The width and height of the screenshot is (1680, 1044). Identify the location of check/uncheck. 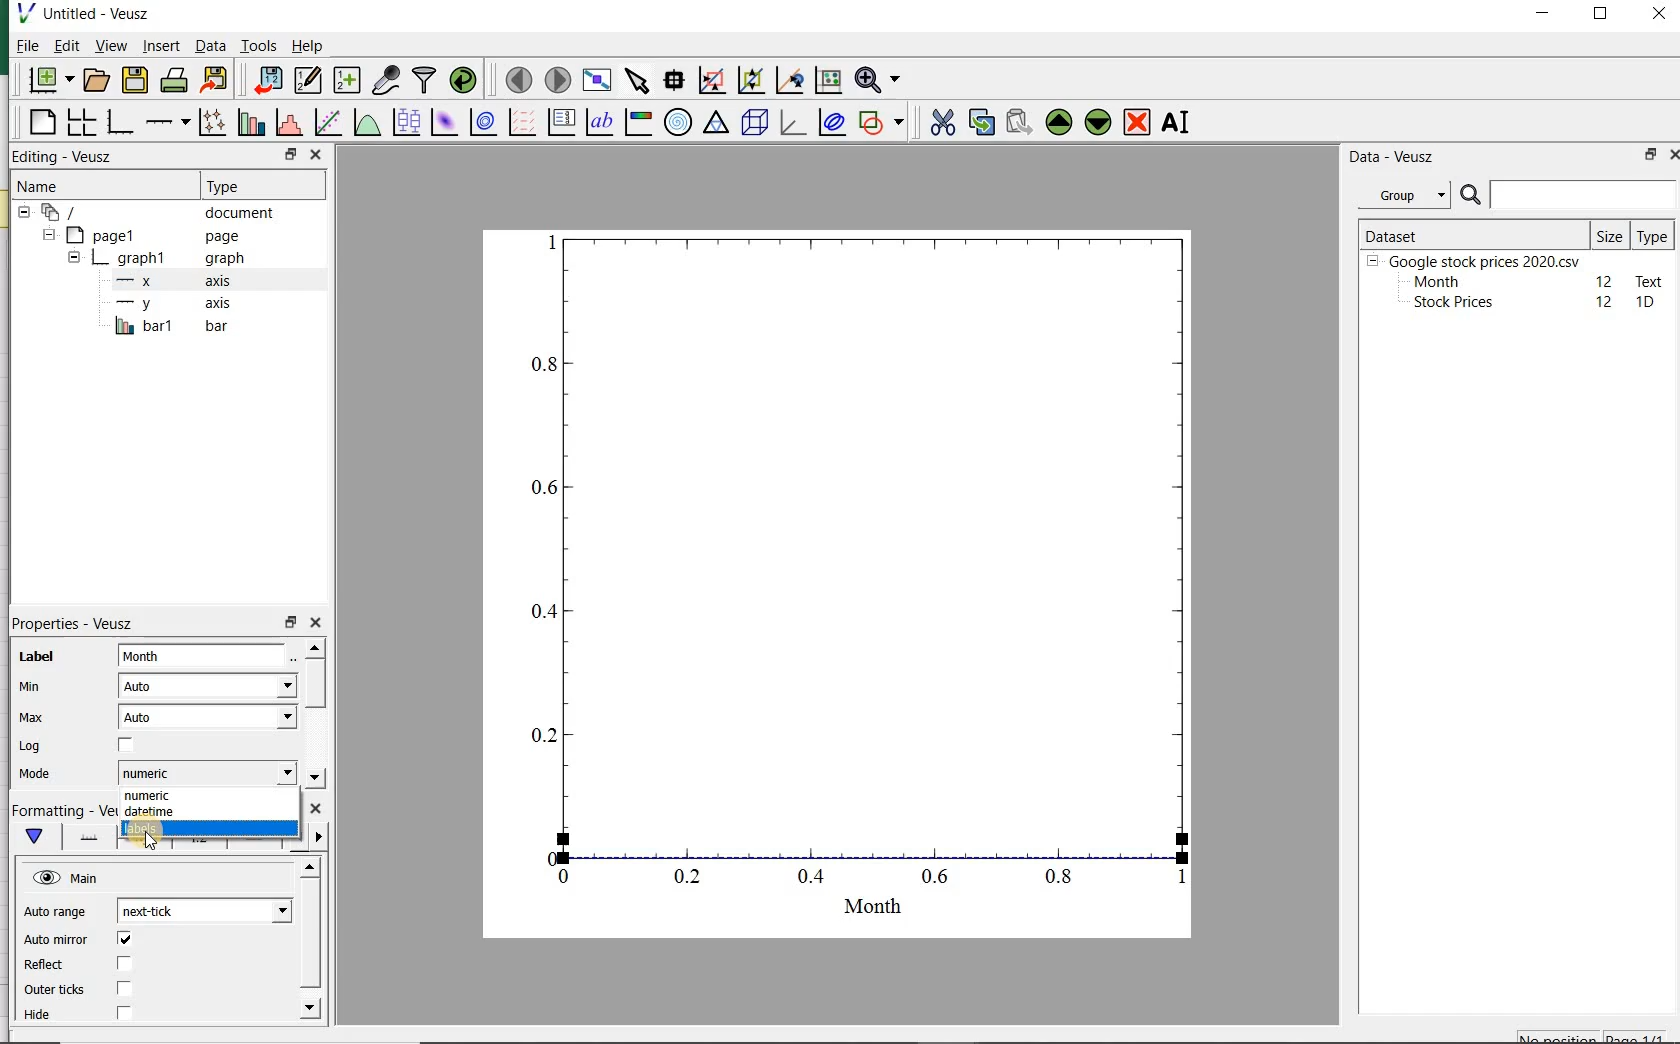
(125, 748).